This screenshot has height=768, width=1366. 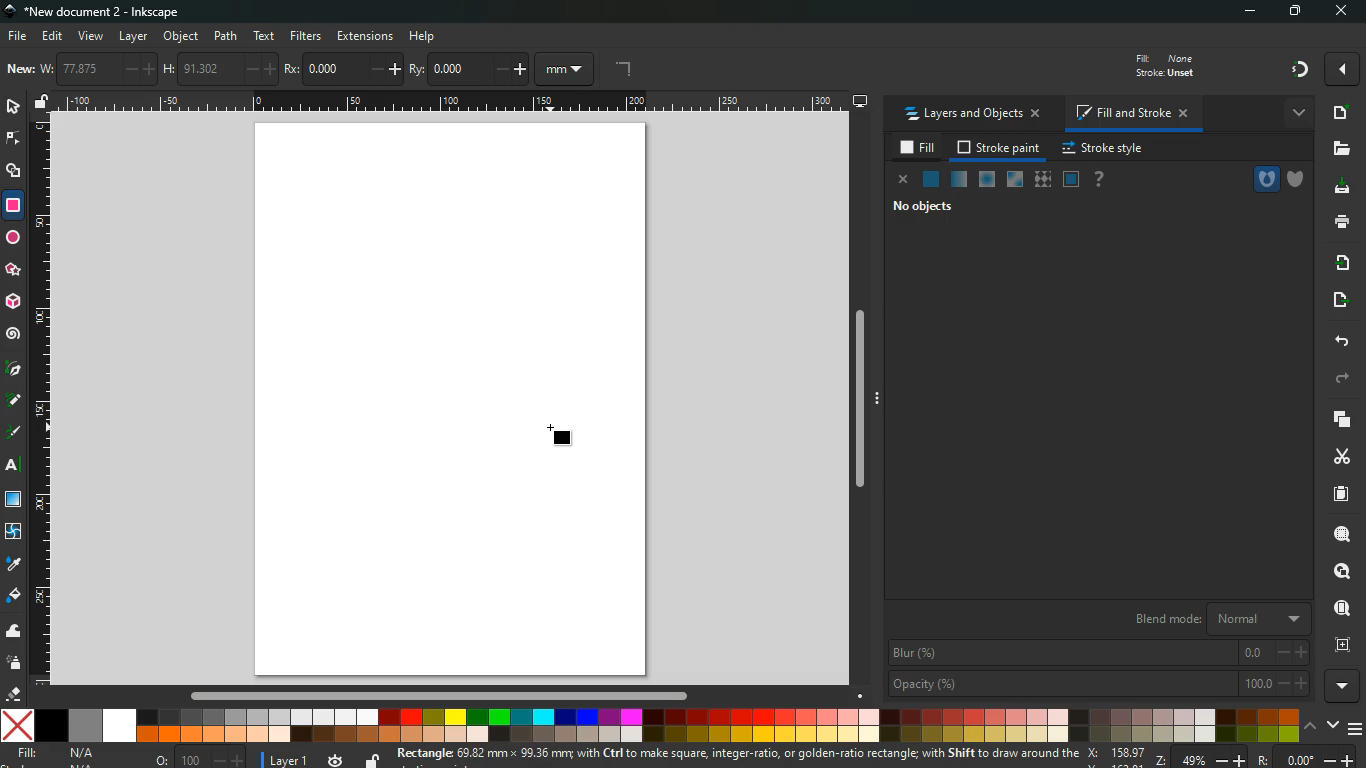 I want to click on zoom, so click(x=1223, y=757).